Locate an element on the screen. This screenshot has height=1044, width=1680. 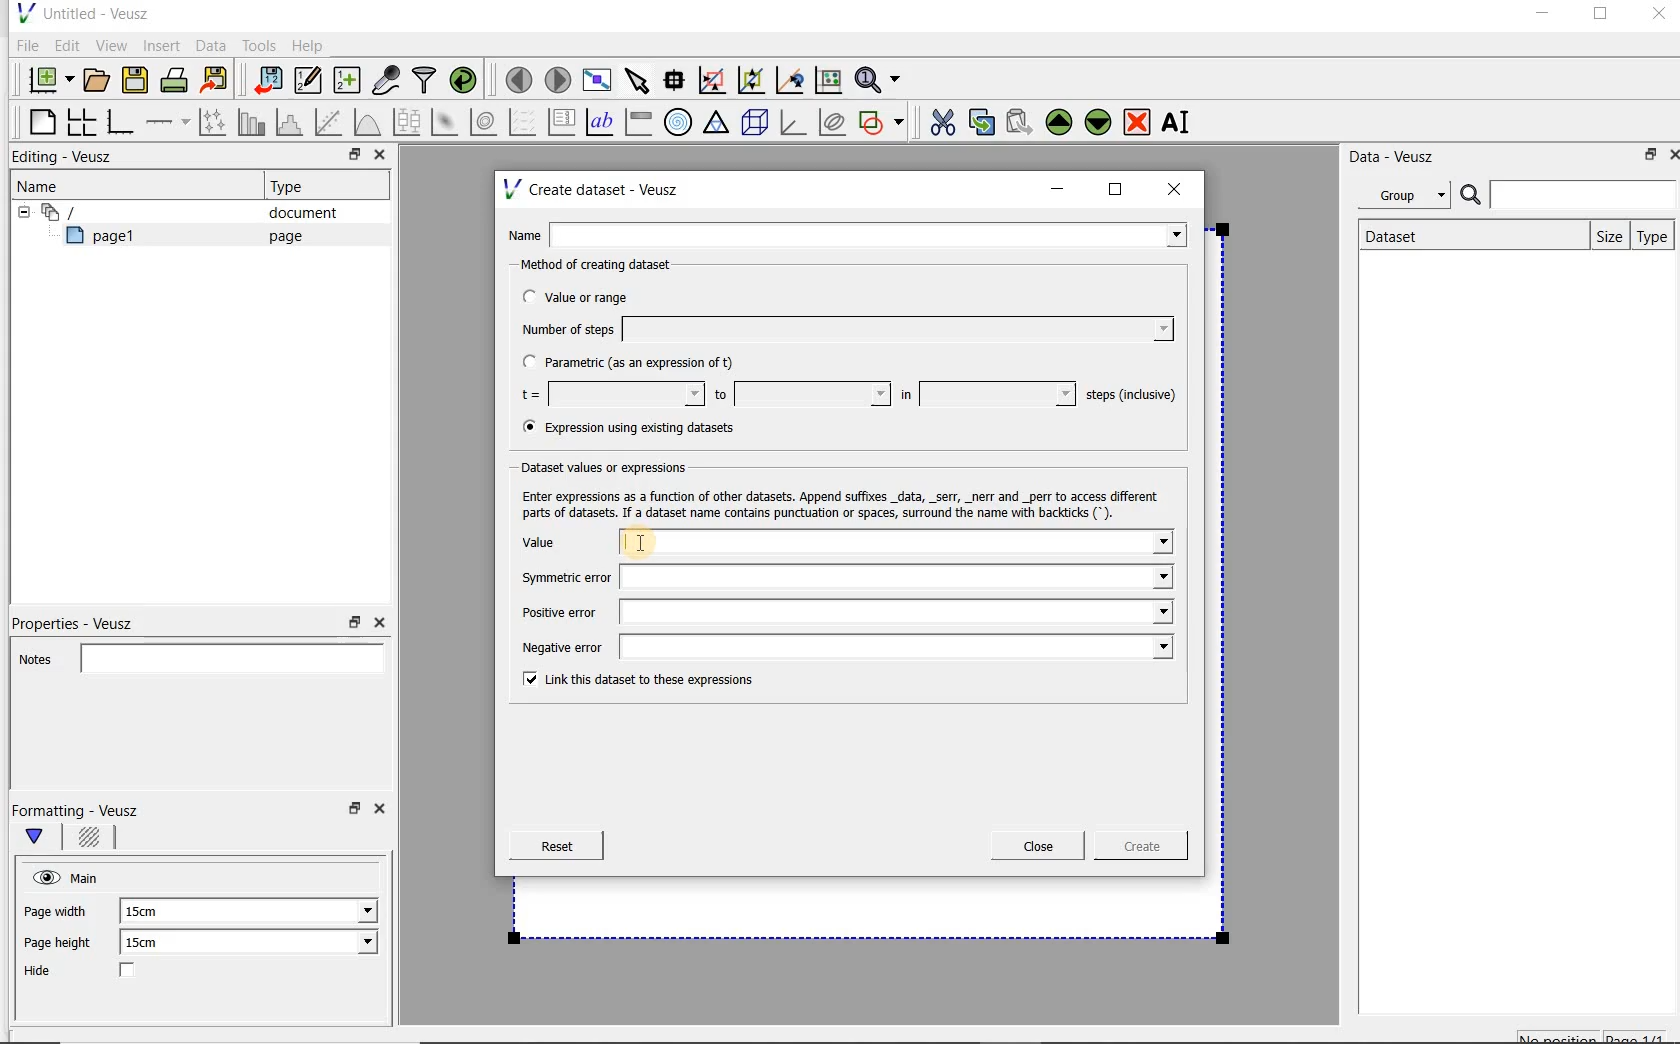
add a shape to the plot is located at coordinates (883, 120).